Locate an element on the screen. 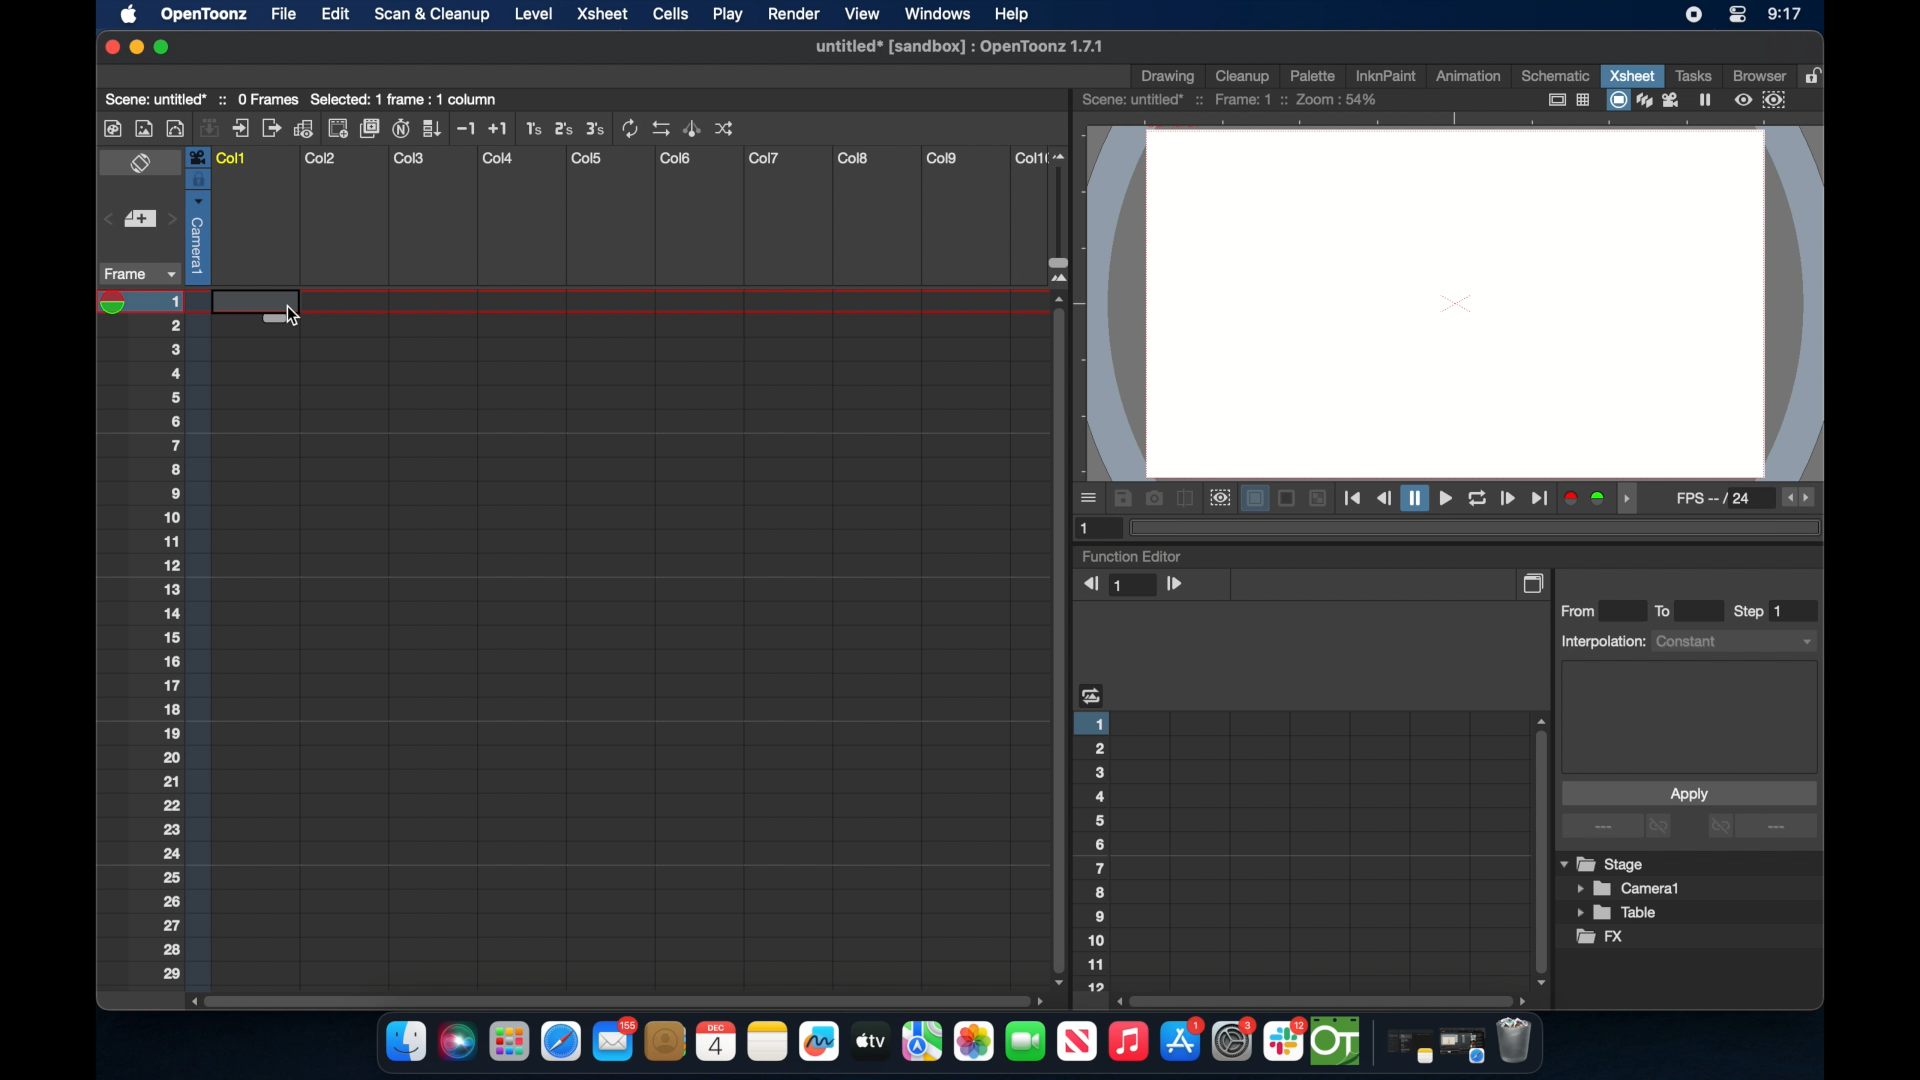 This screenshot has height=1080, width=1920. freeform is located at coordinates (820, 1042).